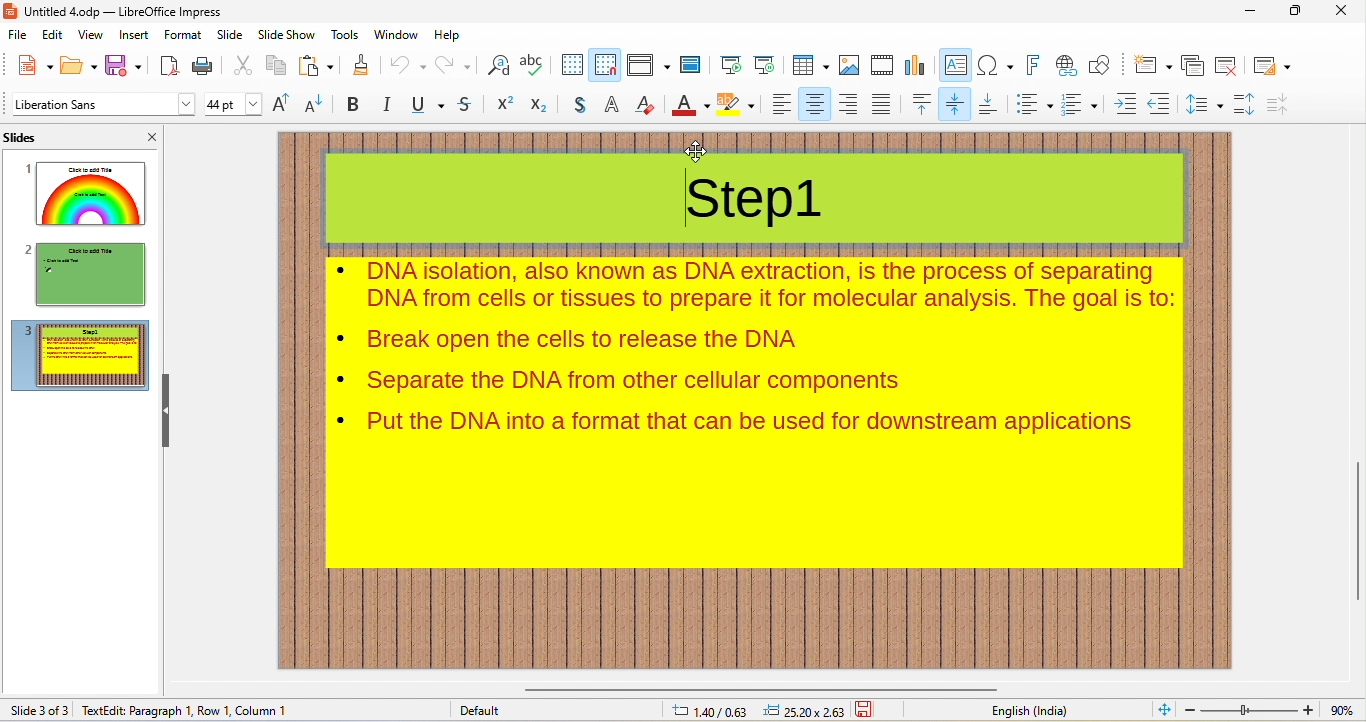  I want to click on slide 3 of 3, so click(38, 708).